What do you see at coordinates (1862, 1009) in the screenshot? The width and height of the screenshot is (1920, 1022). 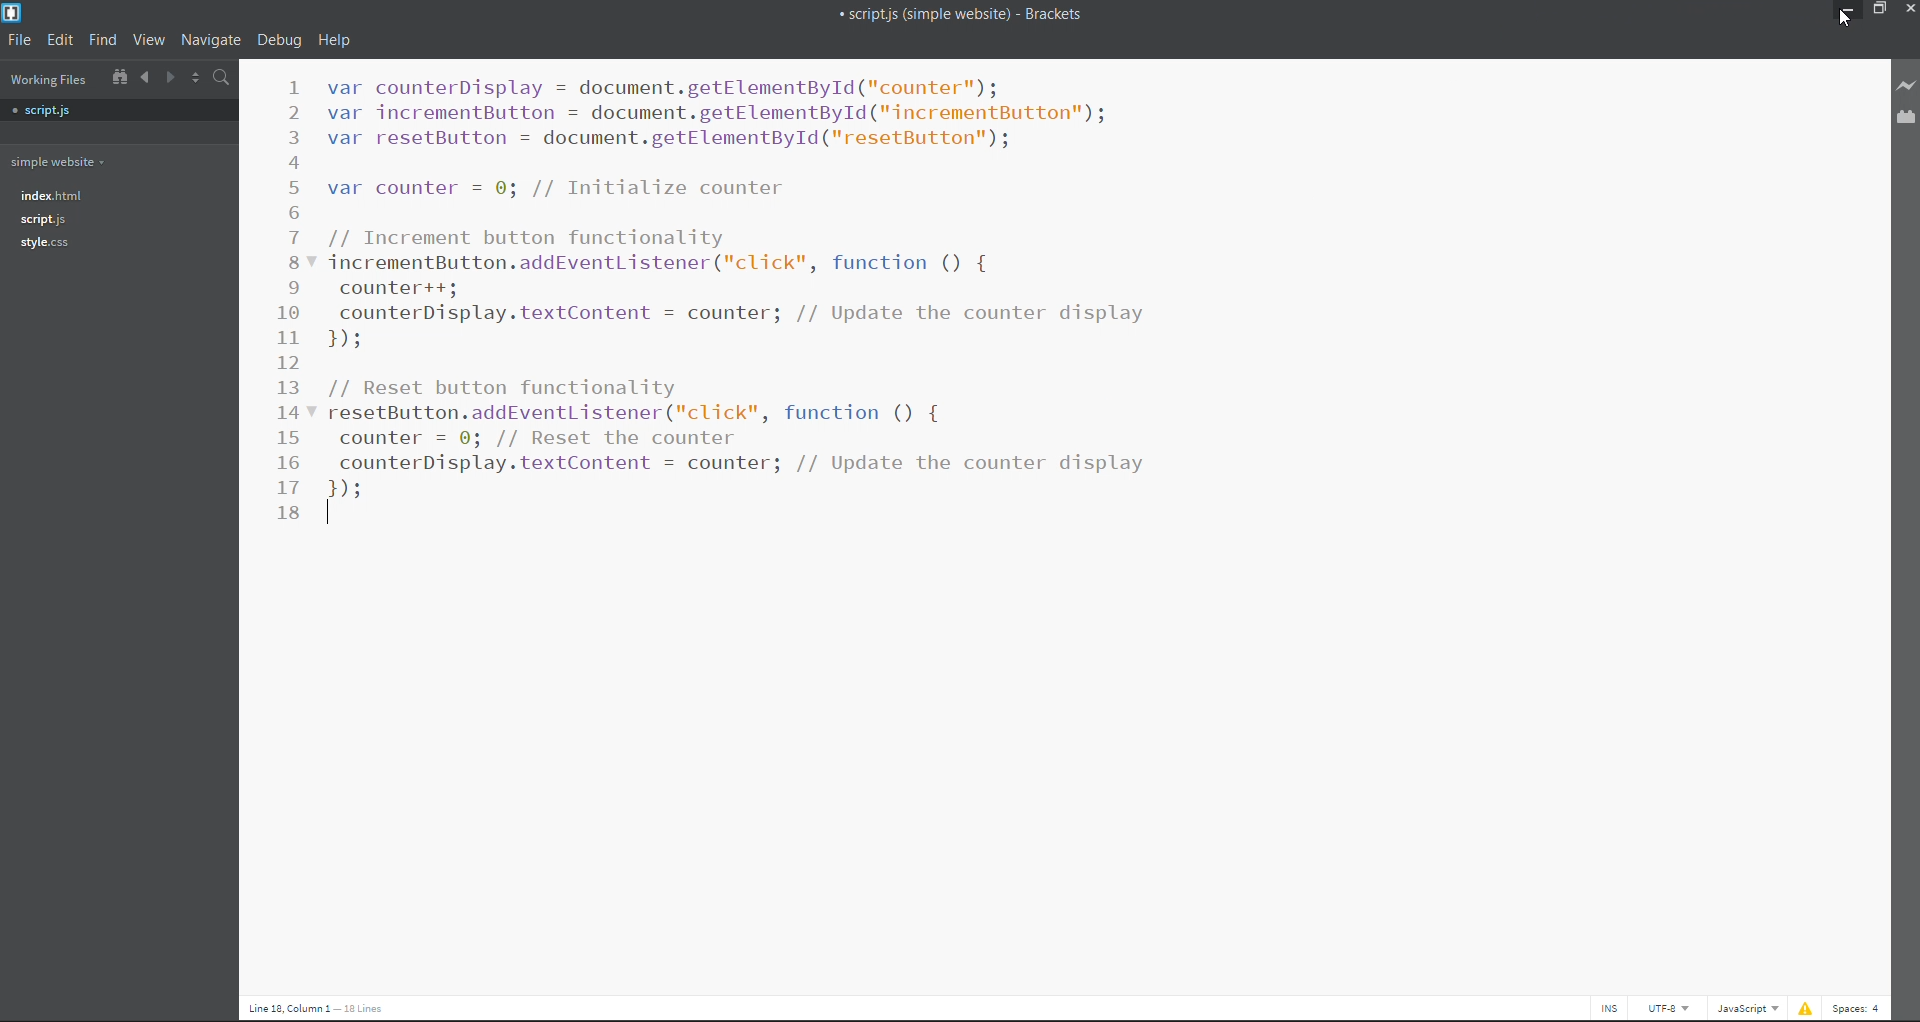 I see `Space 4` at bounding box center [1862, 1009].